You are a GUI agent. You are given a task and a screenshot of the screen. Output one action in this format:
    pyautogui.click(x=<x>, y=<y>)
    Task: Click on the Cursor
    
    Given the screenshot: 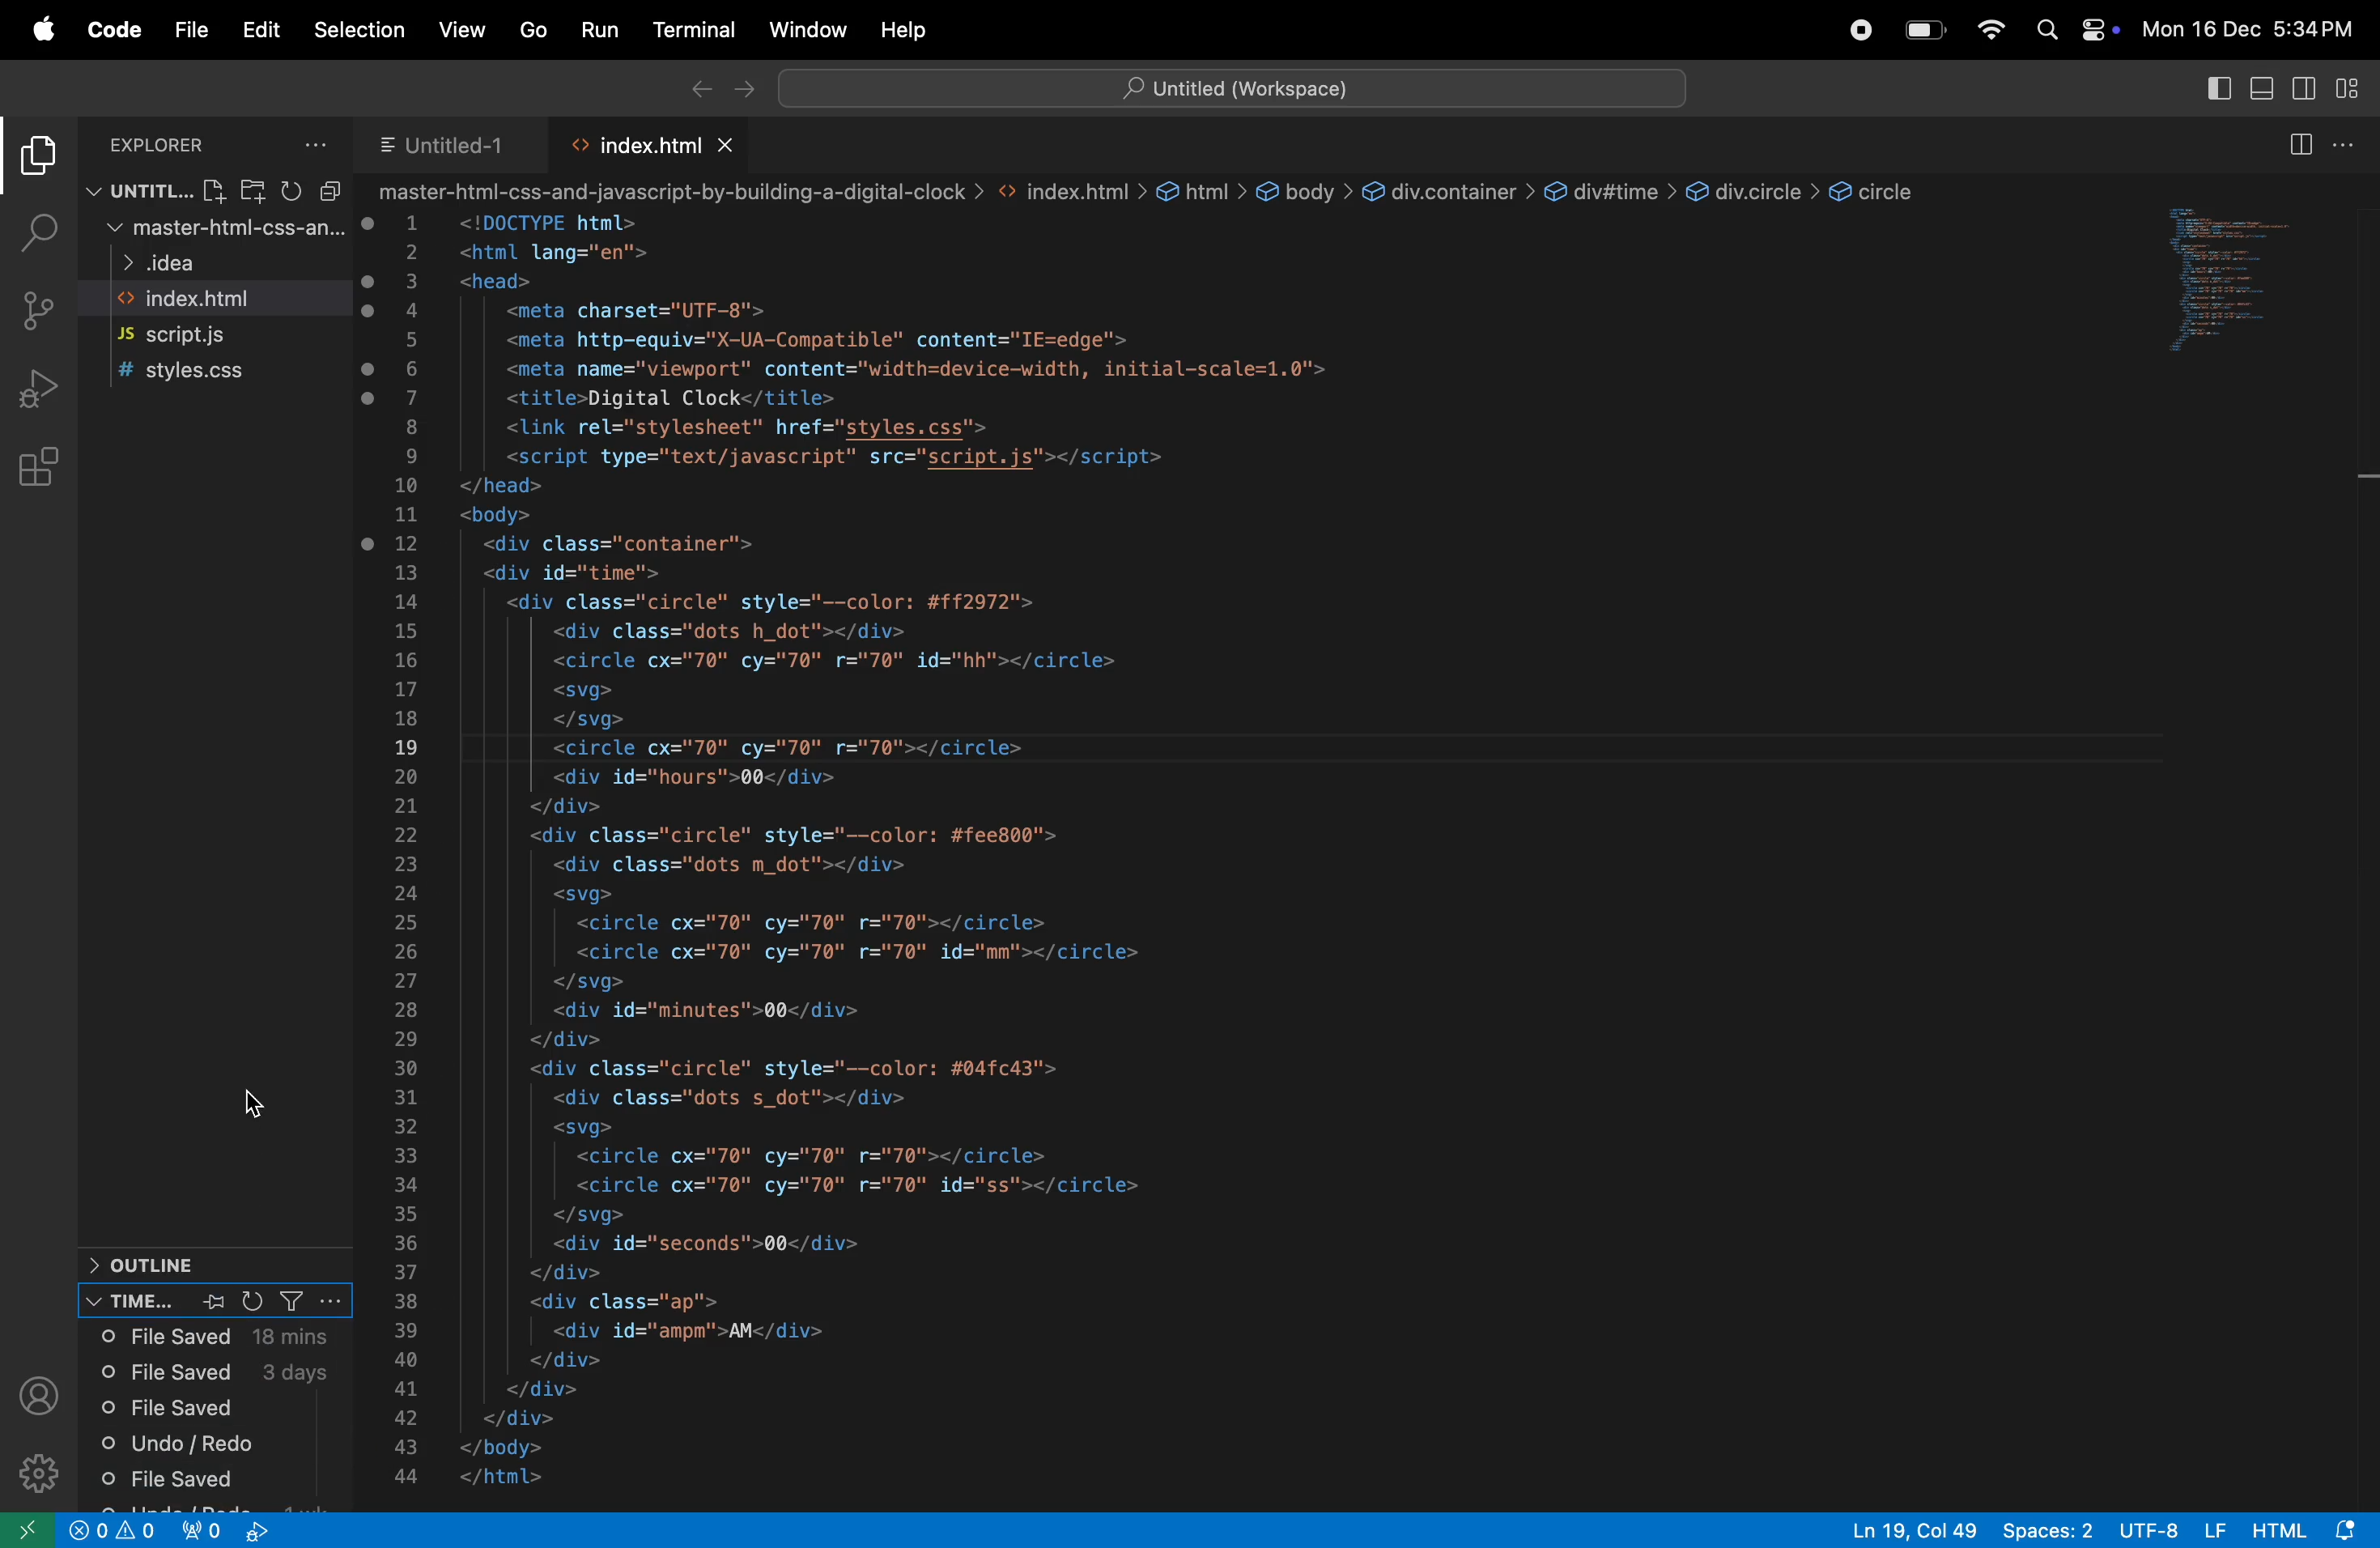 What is the action you would take?
    pyautogui.click(x=254, y=1107)
    